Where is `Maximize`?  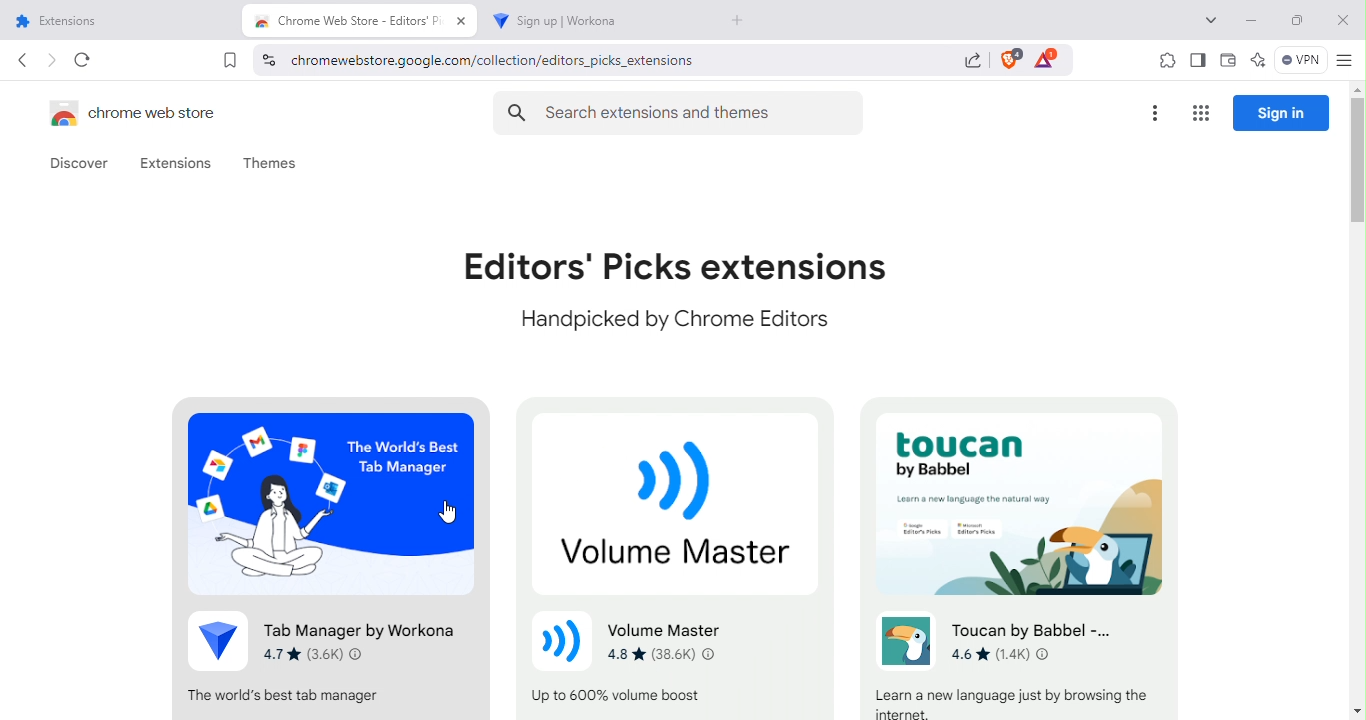
Maximize is located at coordinates (1295, 24).